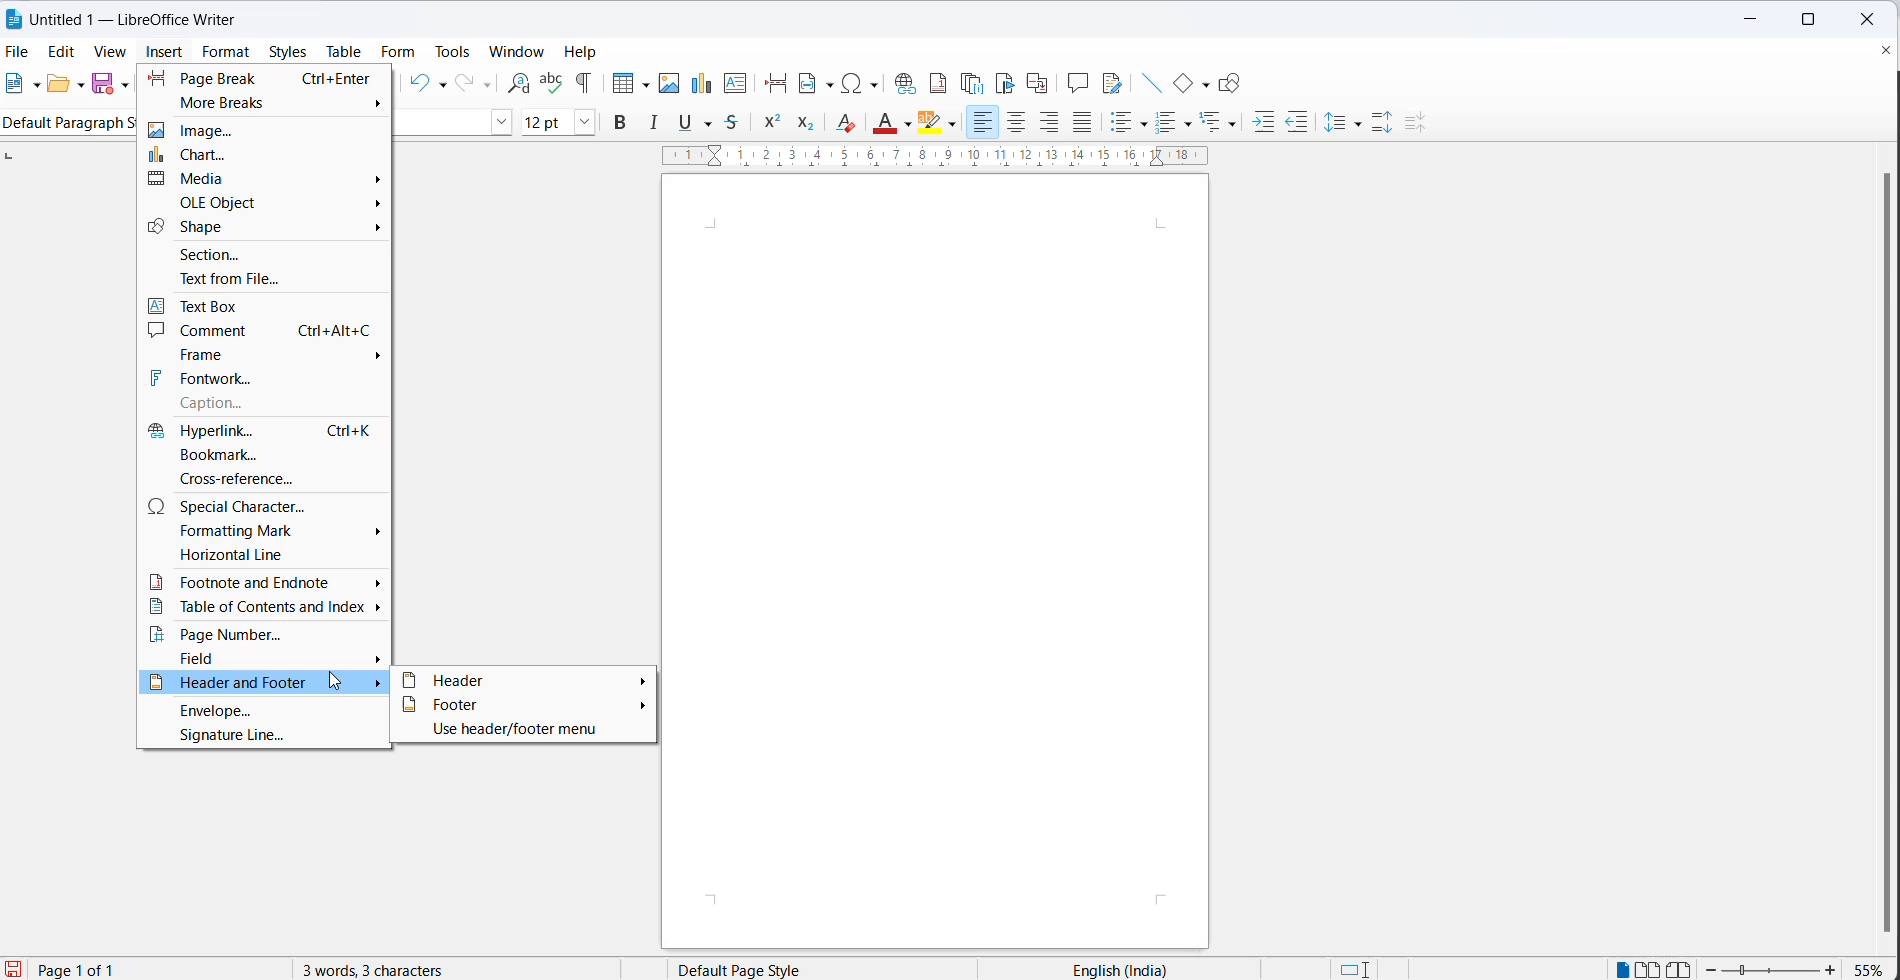 This screenshot has height=980, width=1900. I want to click on formatting mark, so click(261, 532).